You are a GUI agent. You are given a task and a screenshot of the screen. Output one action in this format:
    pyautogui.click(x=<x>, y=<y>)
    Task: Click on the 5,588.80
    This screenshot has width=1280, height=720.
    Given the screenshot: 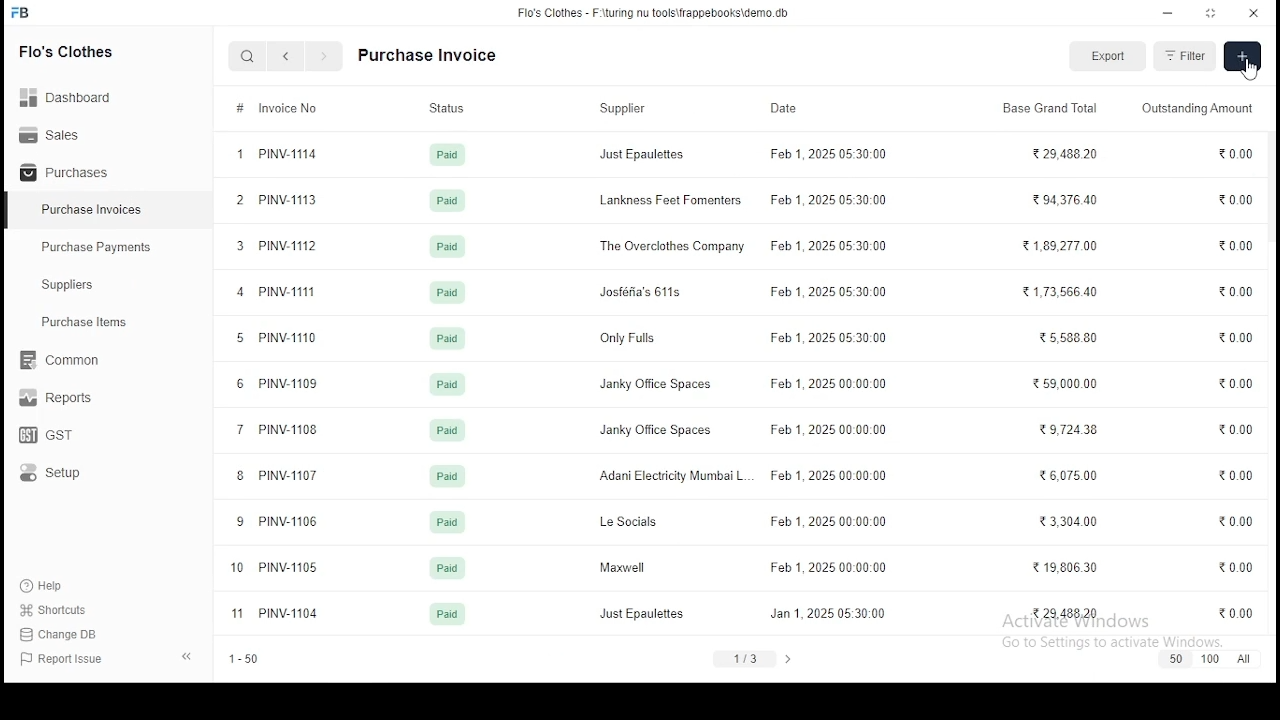 What is the action you would take?
    pyautogui.click(x=1071, y=337)
    